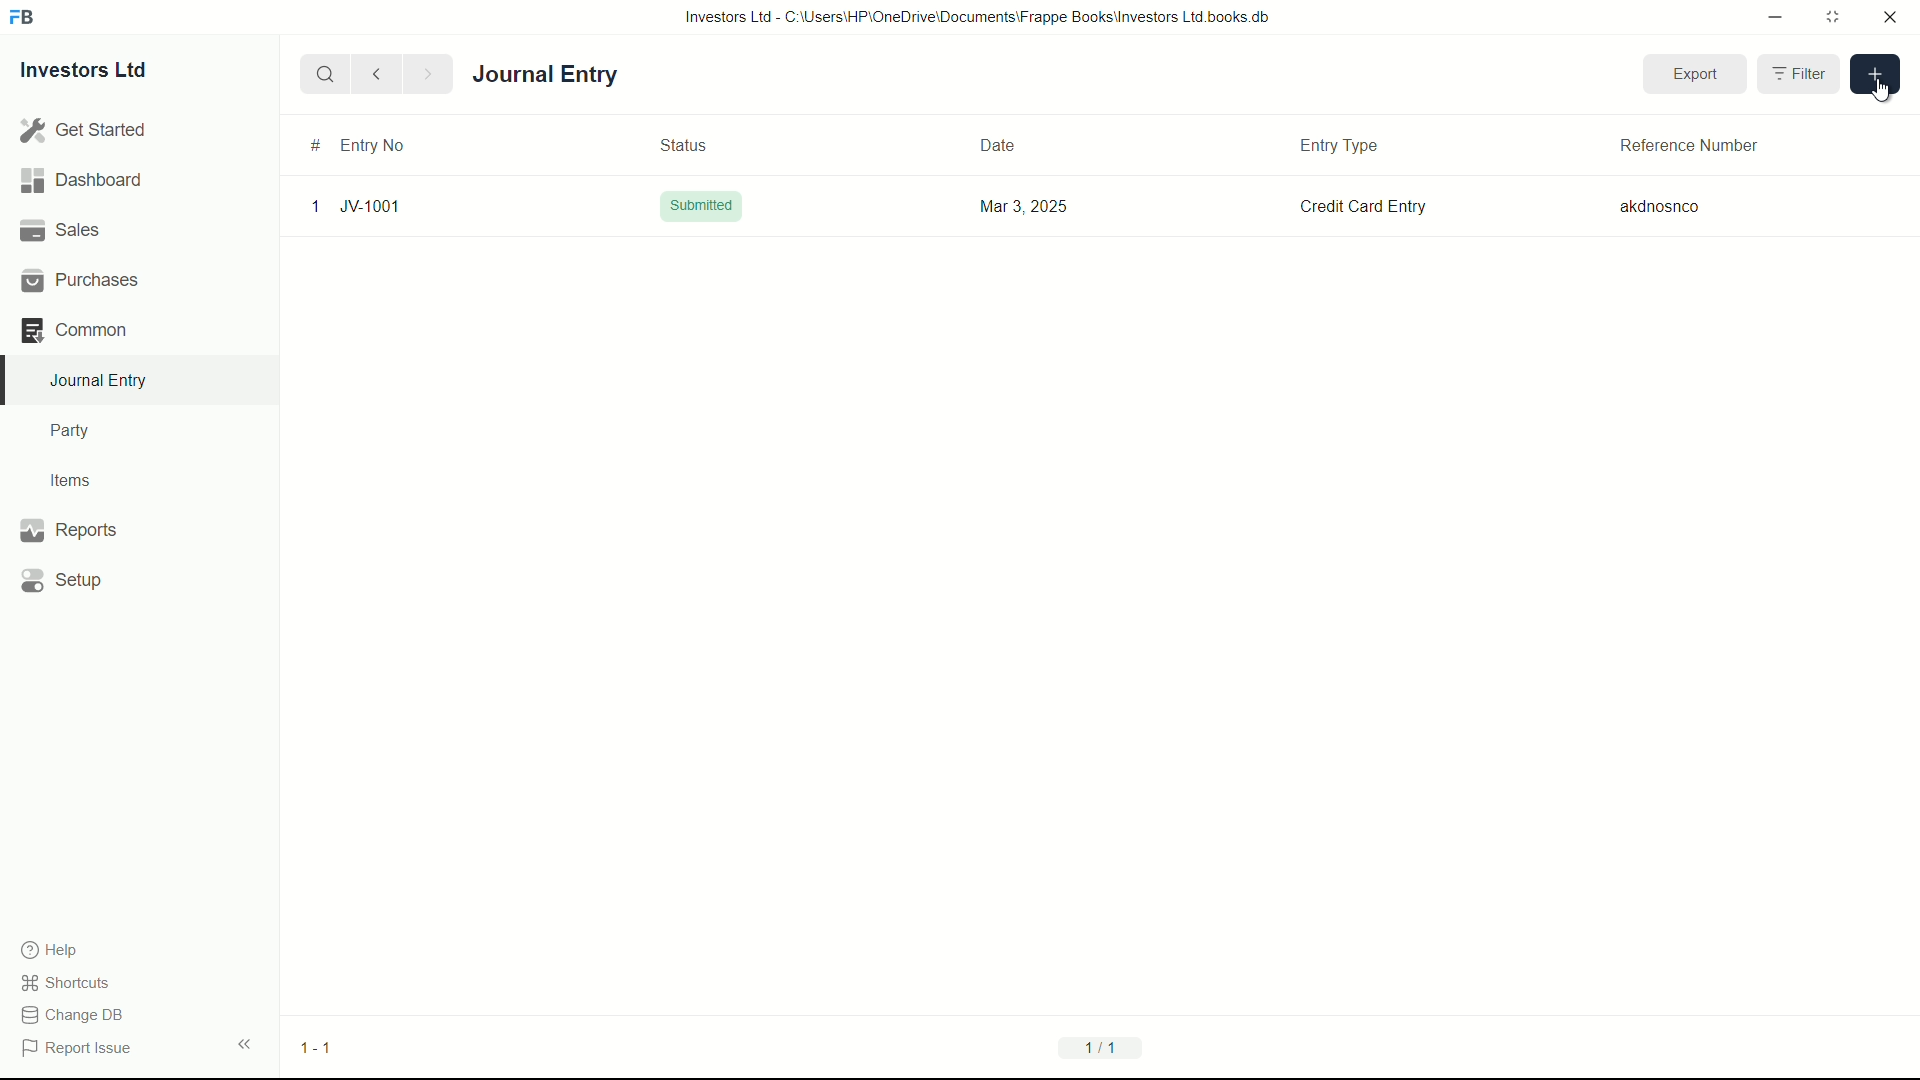 The height and width of the screenshot is (1080, 1920). Describe the element at coordinates (244, 1042) in the screenshot. I see `expand/collapse` at that location.